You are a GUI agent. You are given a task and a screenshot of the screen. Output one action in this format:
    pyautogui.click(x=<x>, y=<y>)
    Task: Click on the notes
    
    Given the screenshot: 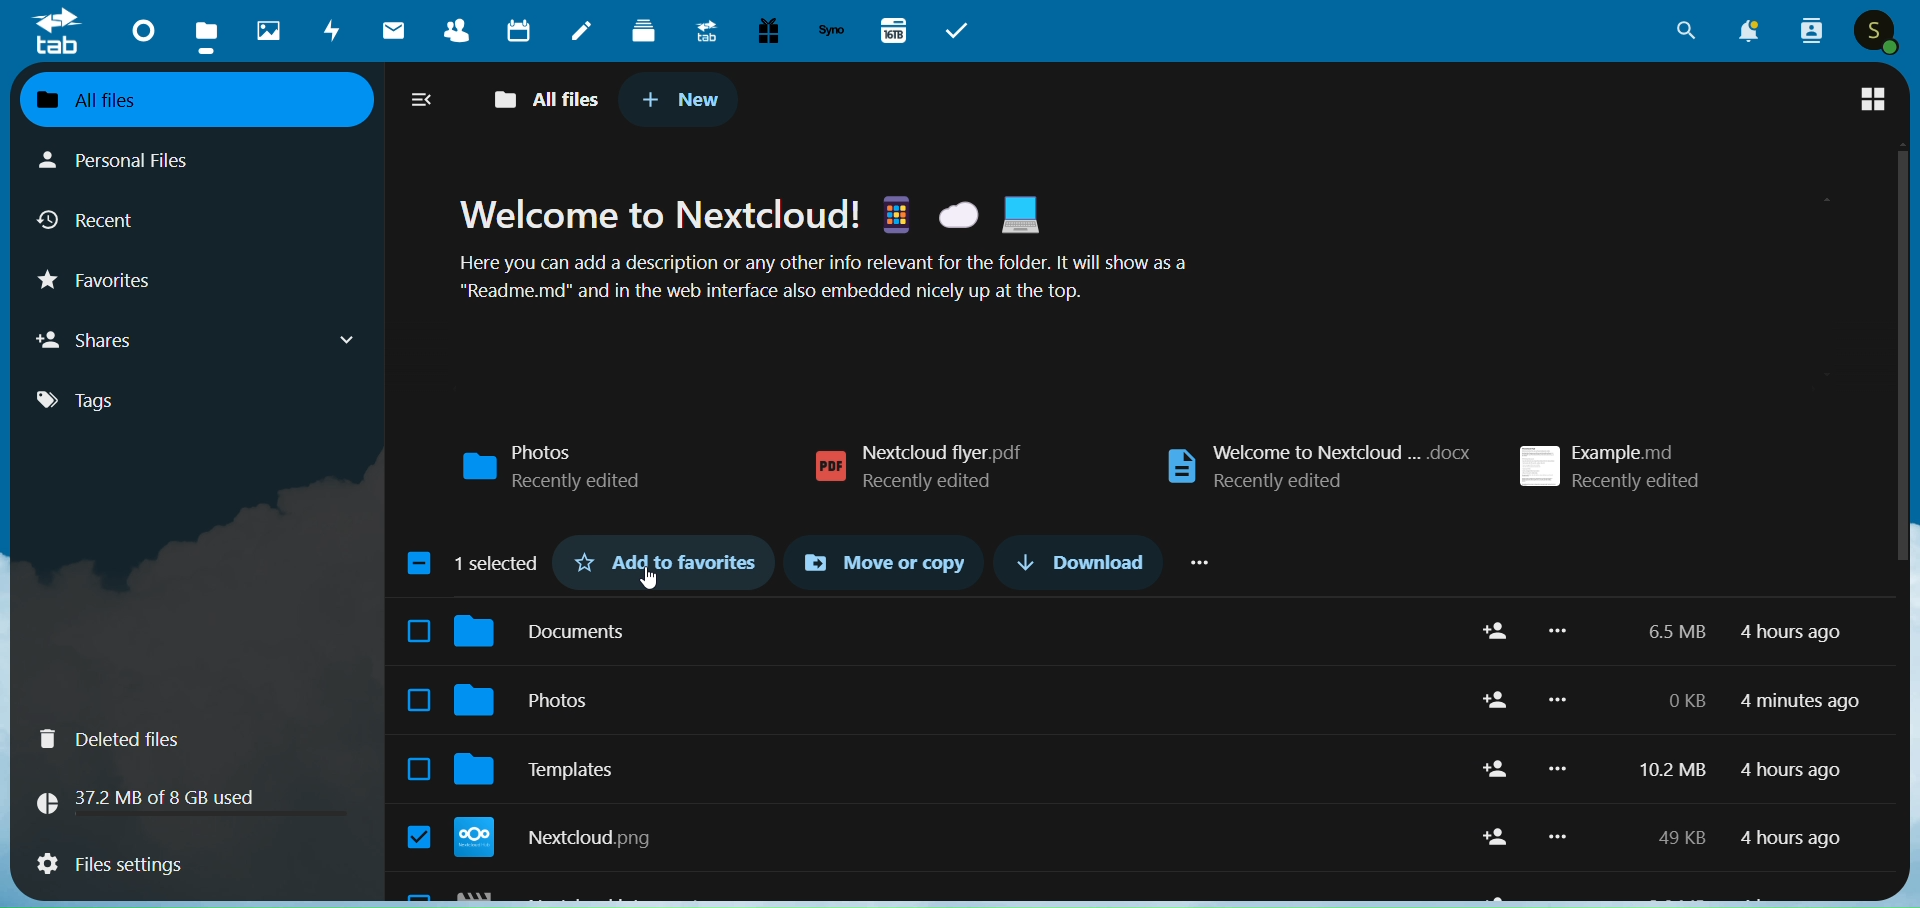 What is the action you would take?
    pyautogui.click(x=583, y=30)
    